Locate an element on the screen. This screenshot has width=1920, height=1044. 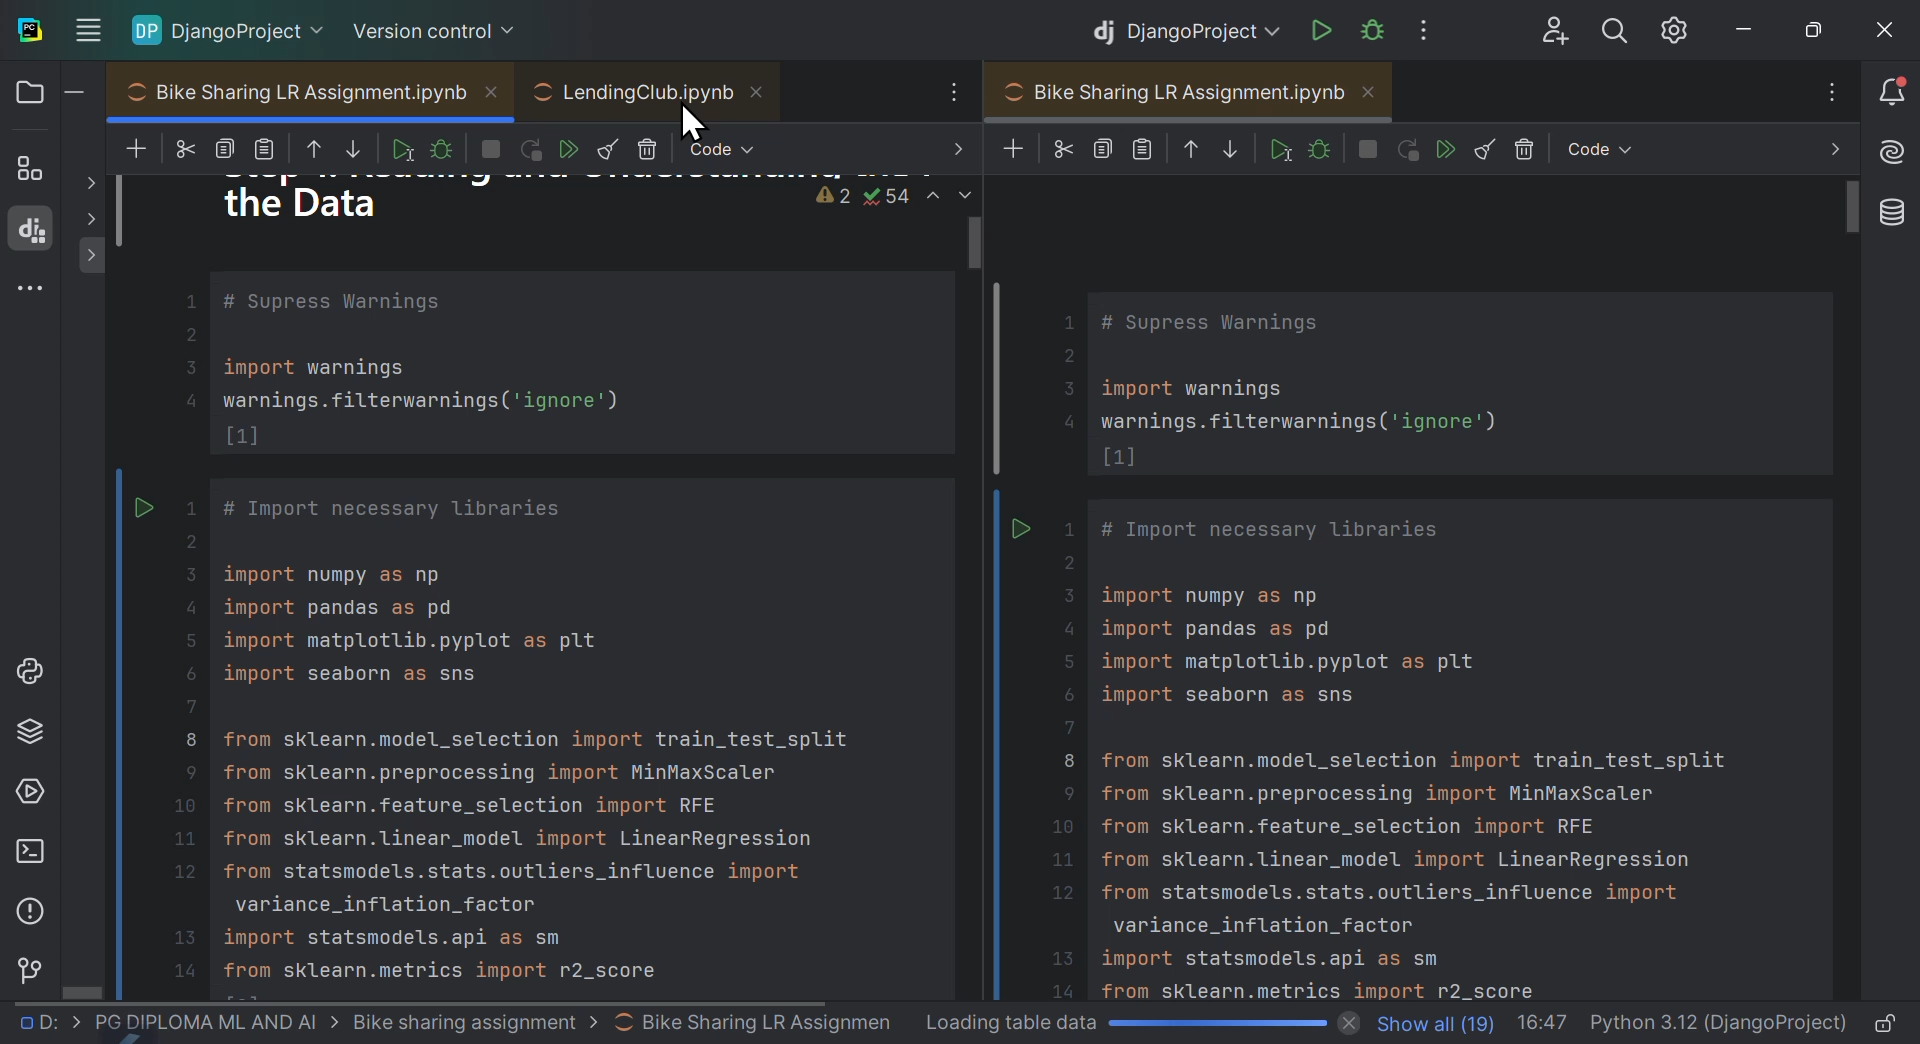
Delete is located at coordinates (649, 147).